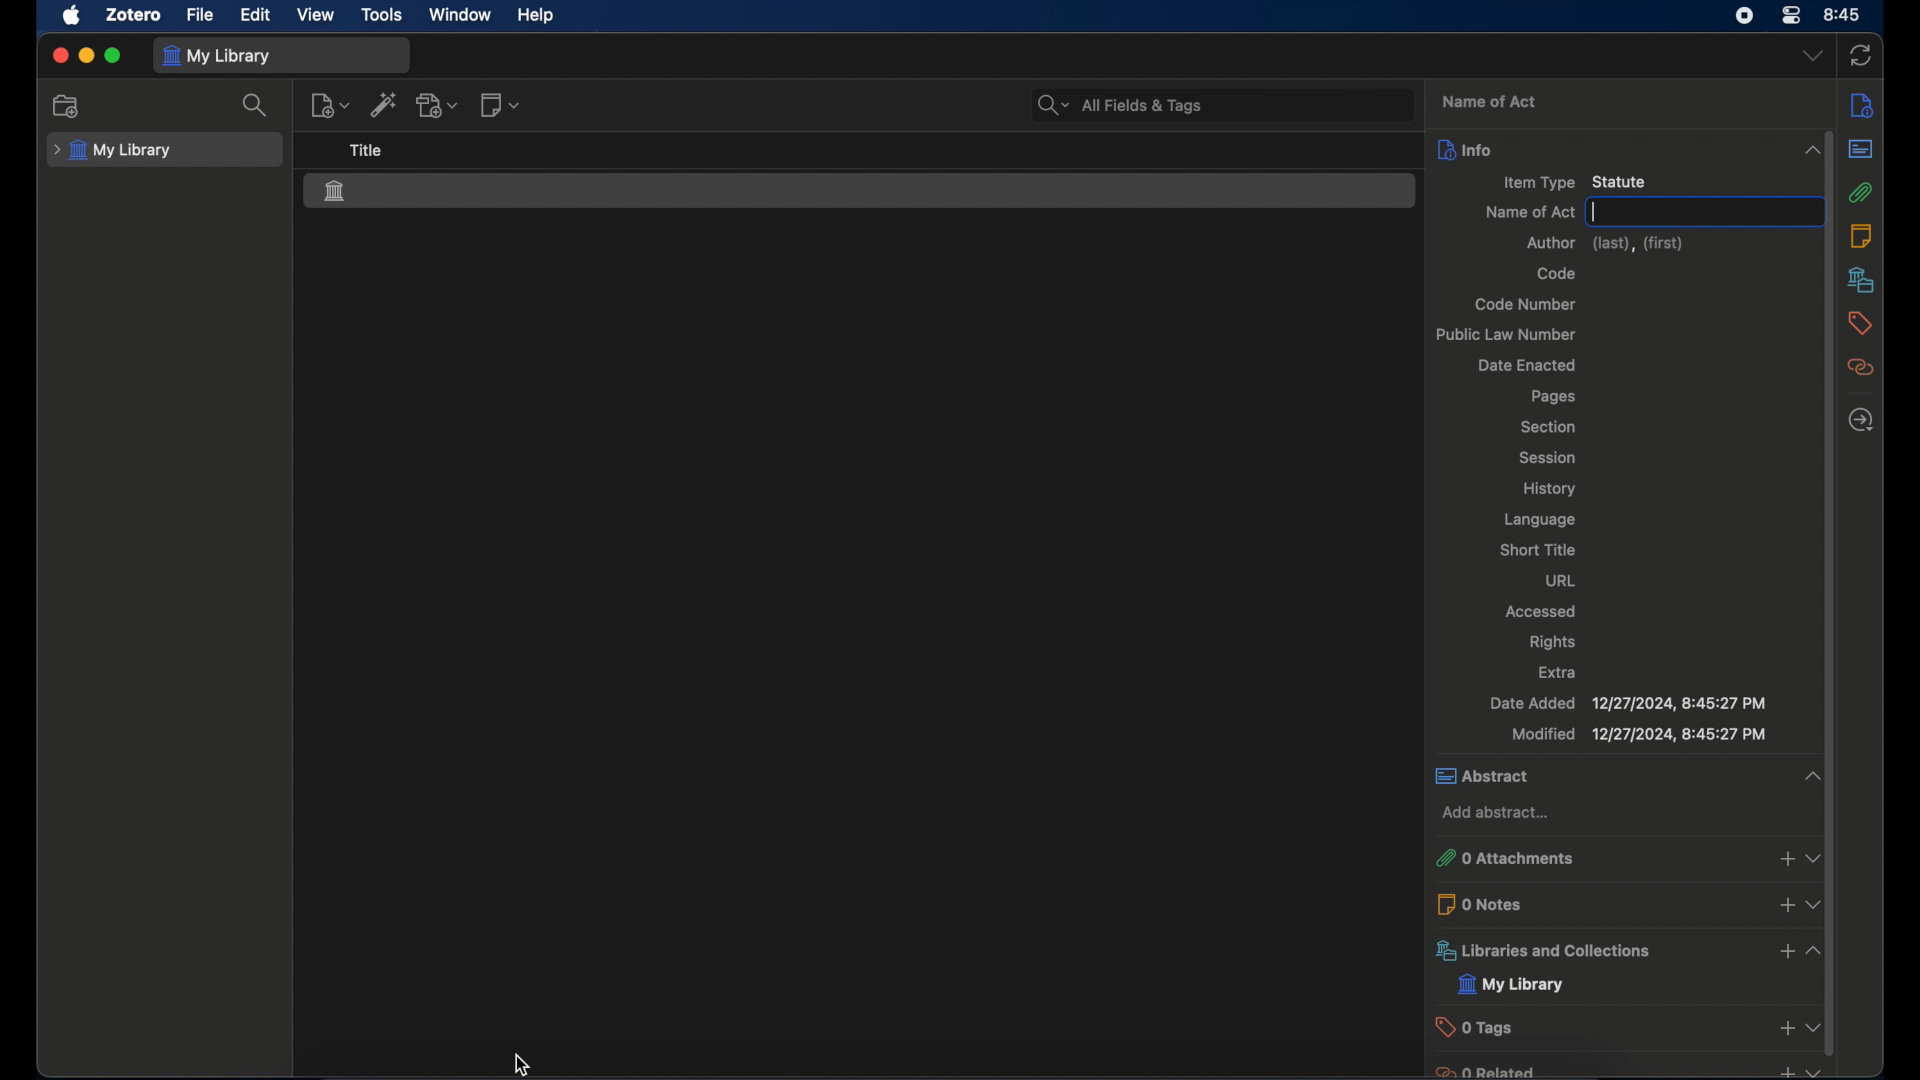  Describe the element at coordinates (1814, 904) in the screenshot. I see `dropdown` at that location.